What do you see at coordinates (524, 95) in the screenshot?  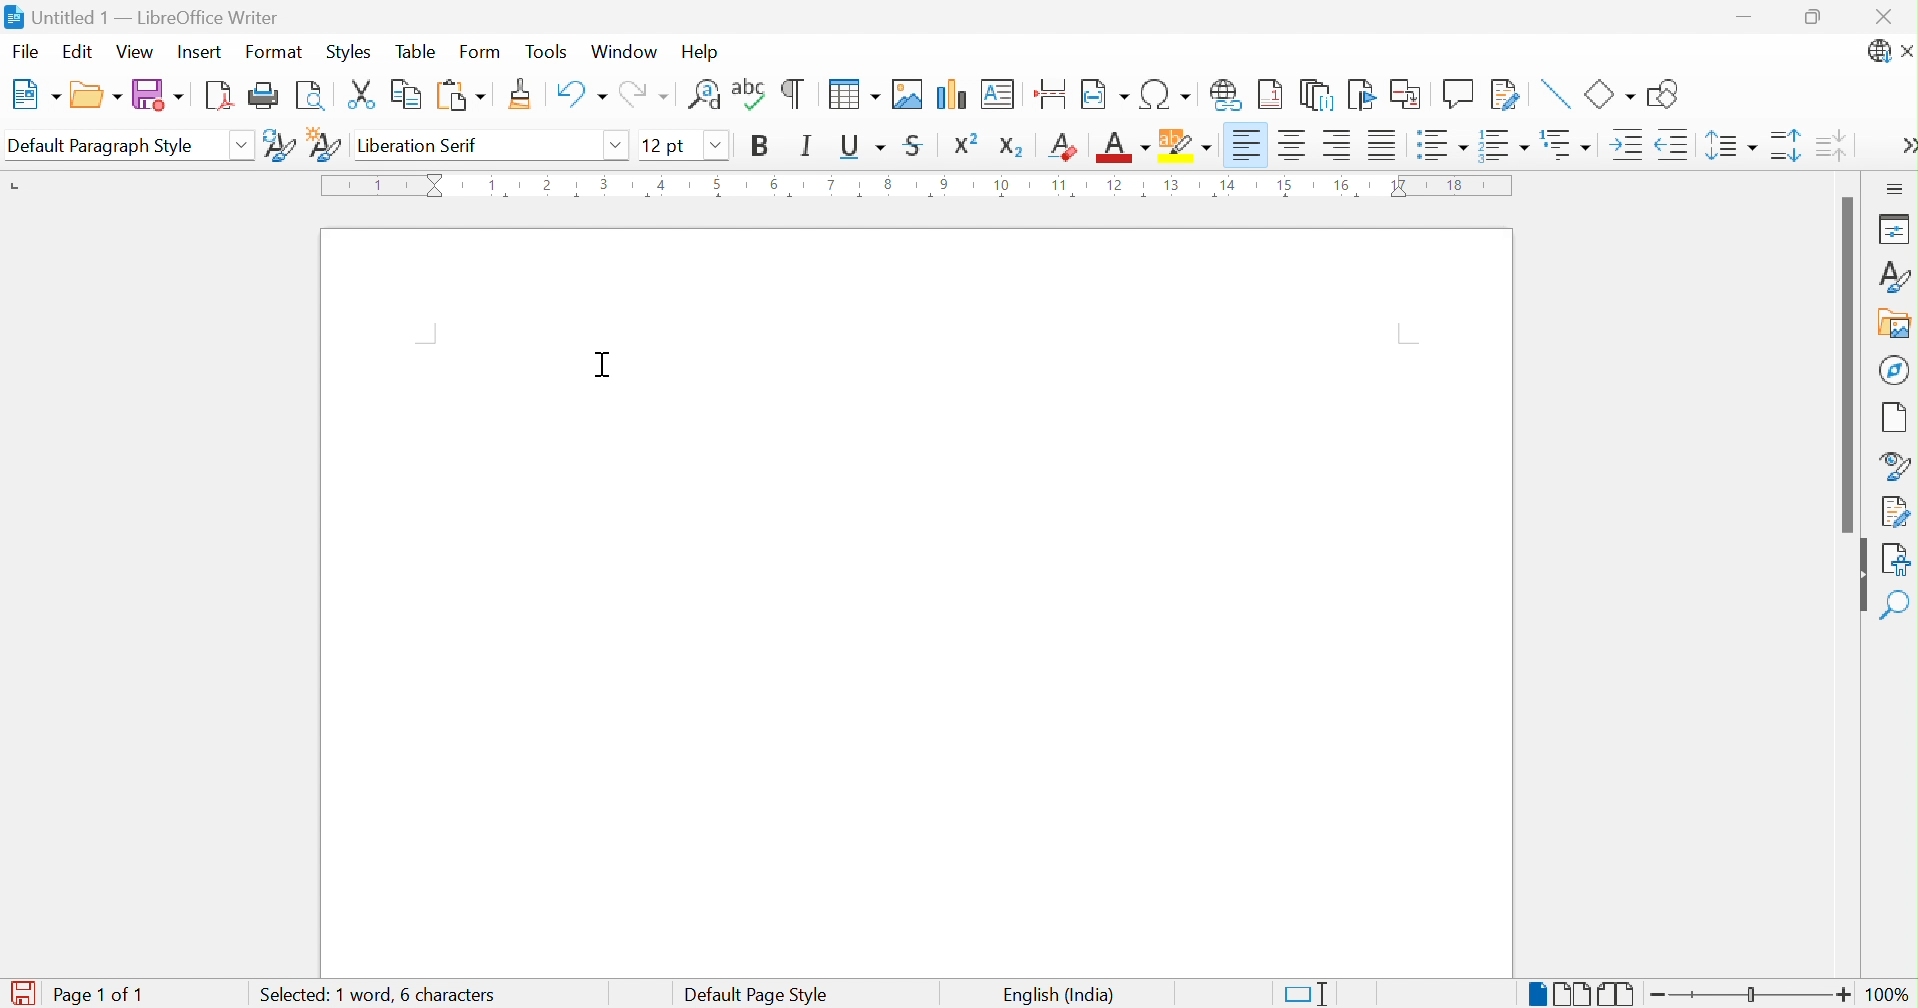 I see `Clone Formatting` at bounding box center [524, 95].